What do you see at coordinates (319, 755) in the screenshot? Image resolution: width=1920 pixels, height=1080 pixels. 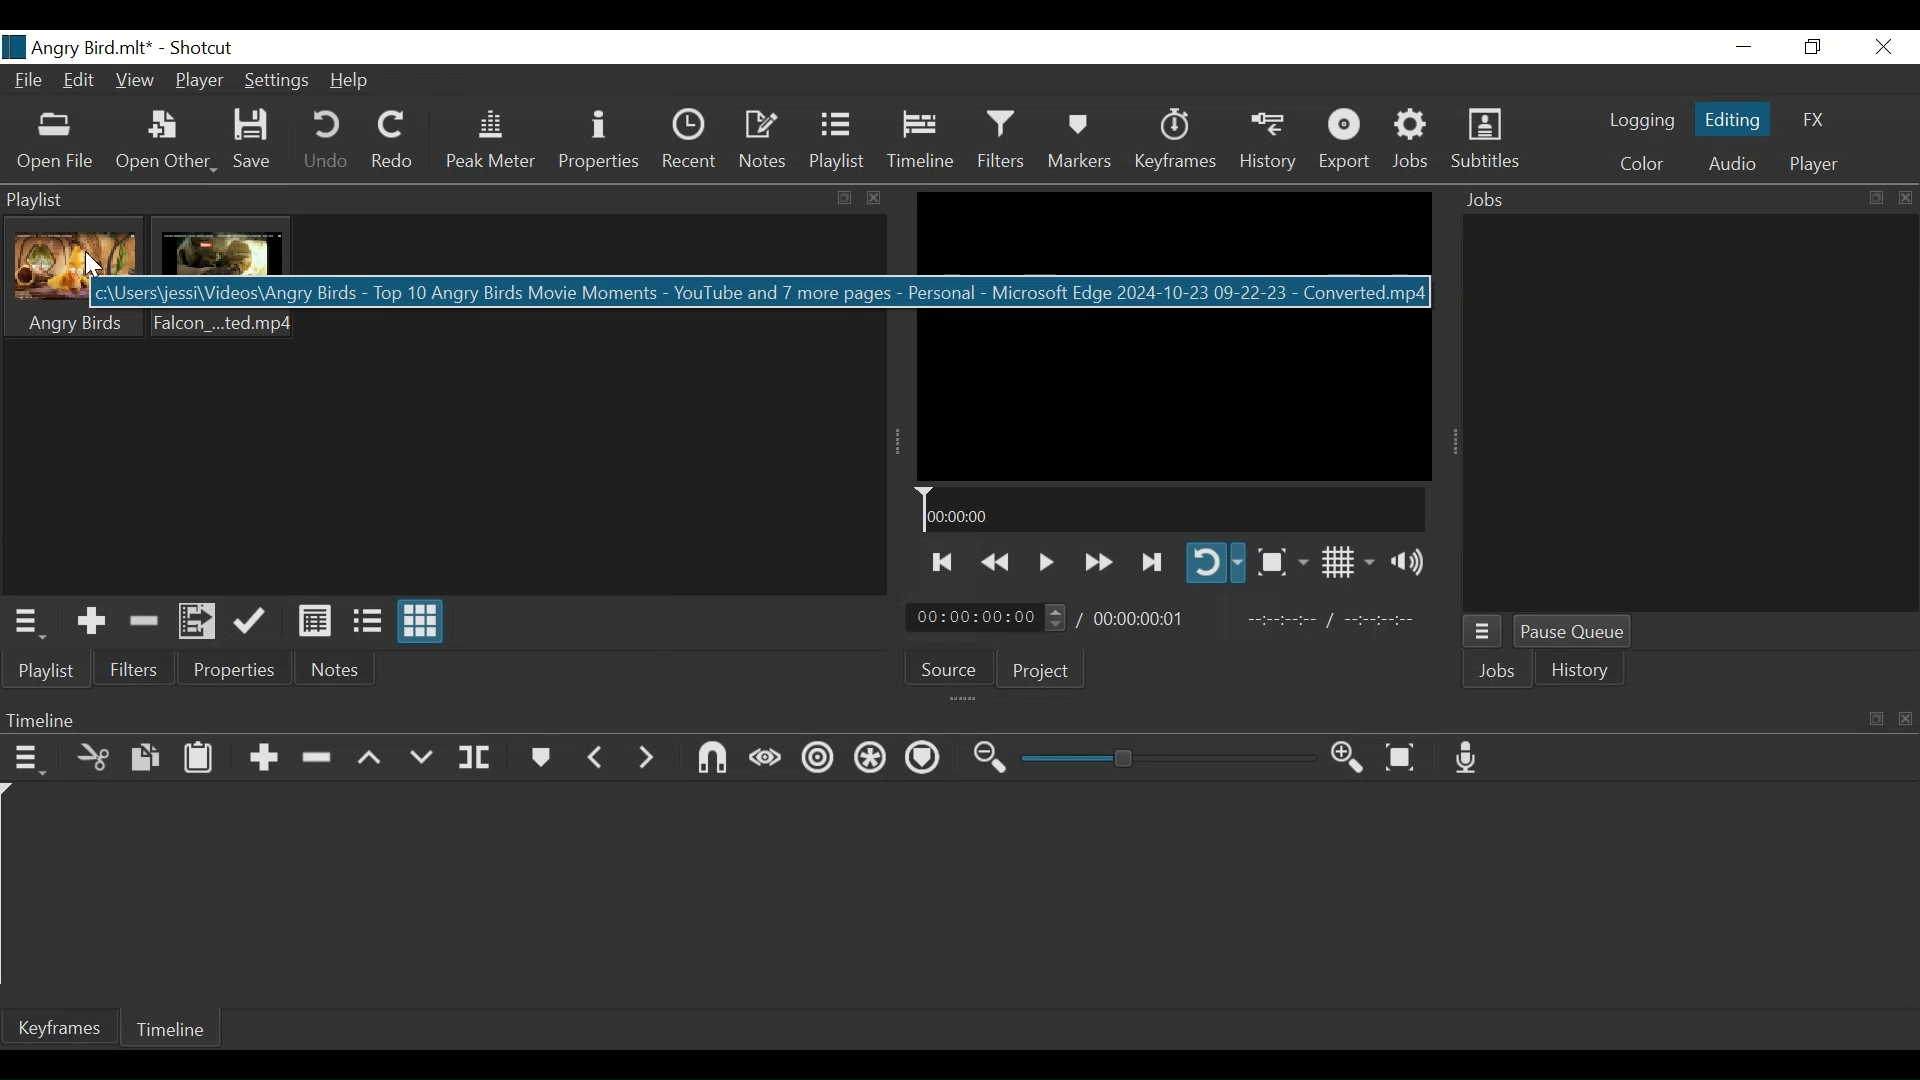 I see `Ripple Delete` at bounding box center [319, 755].